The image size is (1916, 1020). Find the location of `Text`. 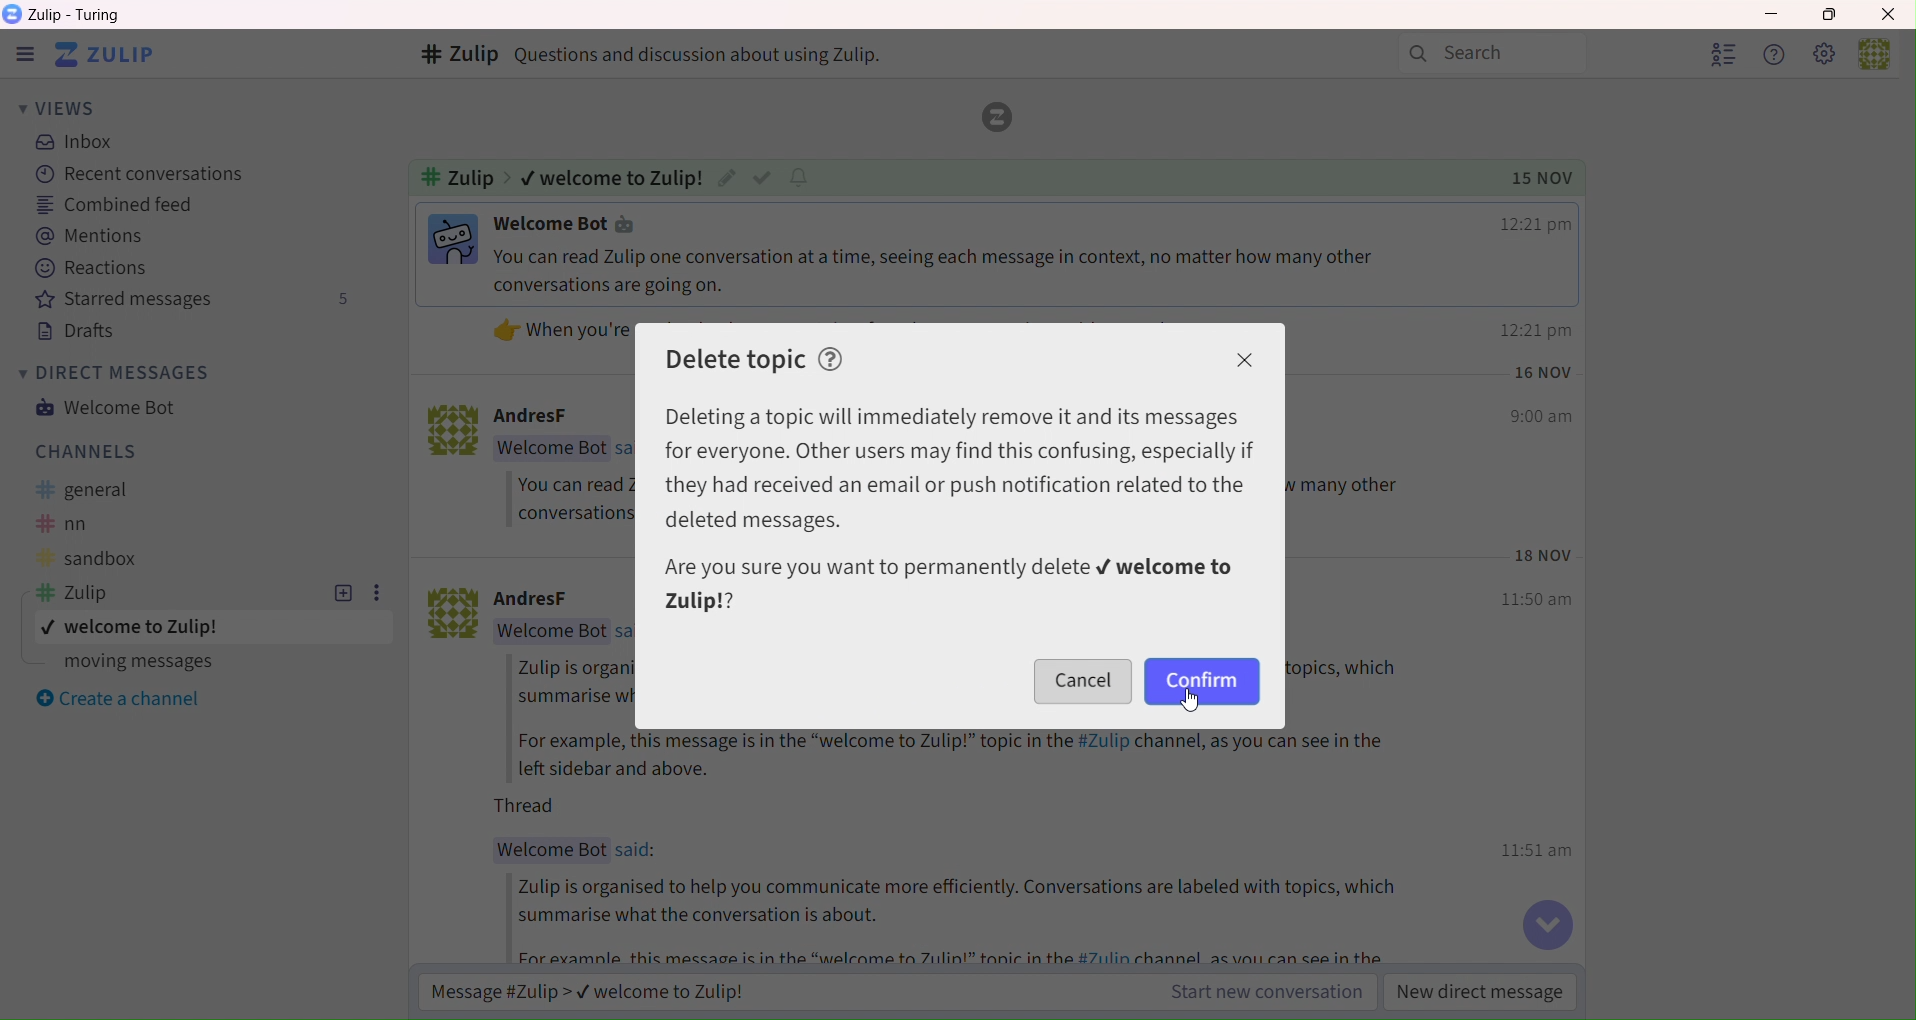

Text is located at coordinates (615, 177).